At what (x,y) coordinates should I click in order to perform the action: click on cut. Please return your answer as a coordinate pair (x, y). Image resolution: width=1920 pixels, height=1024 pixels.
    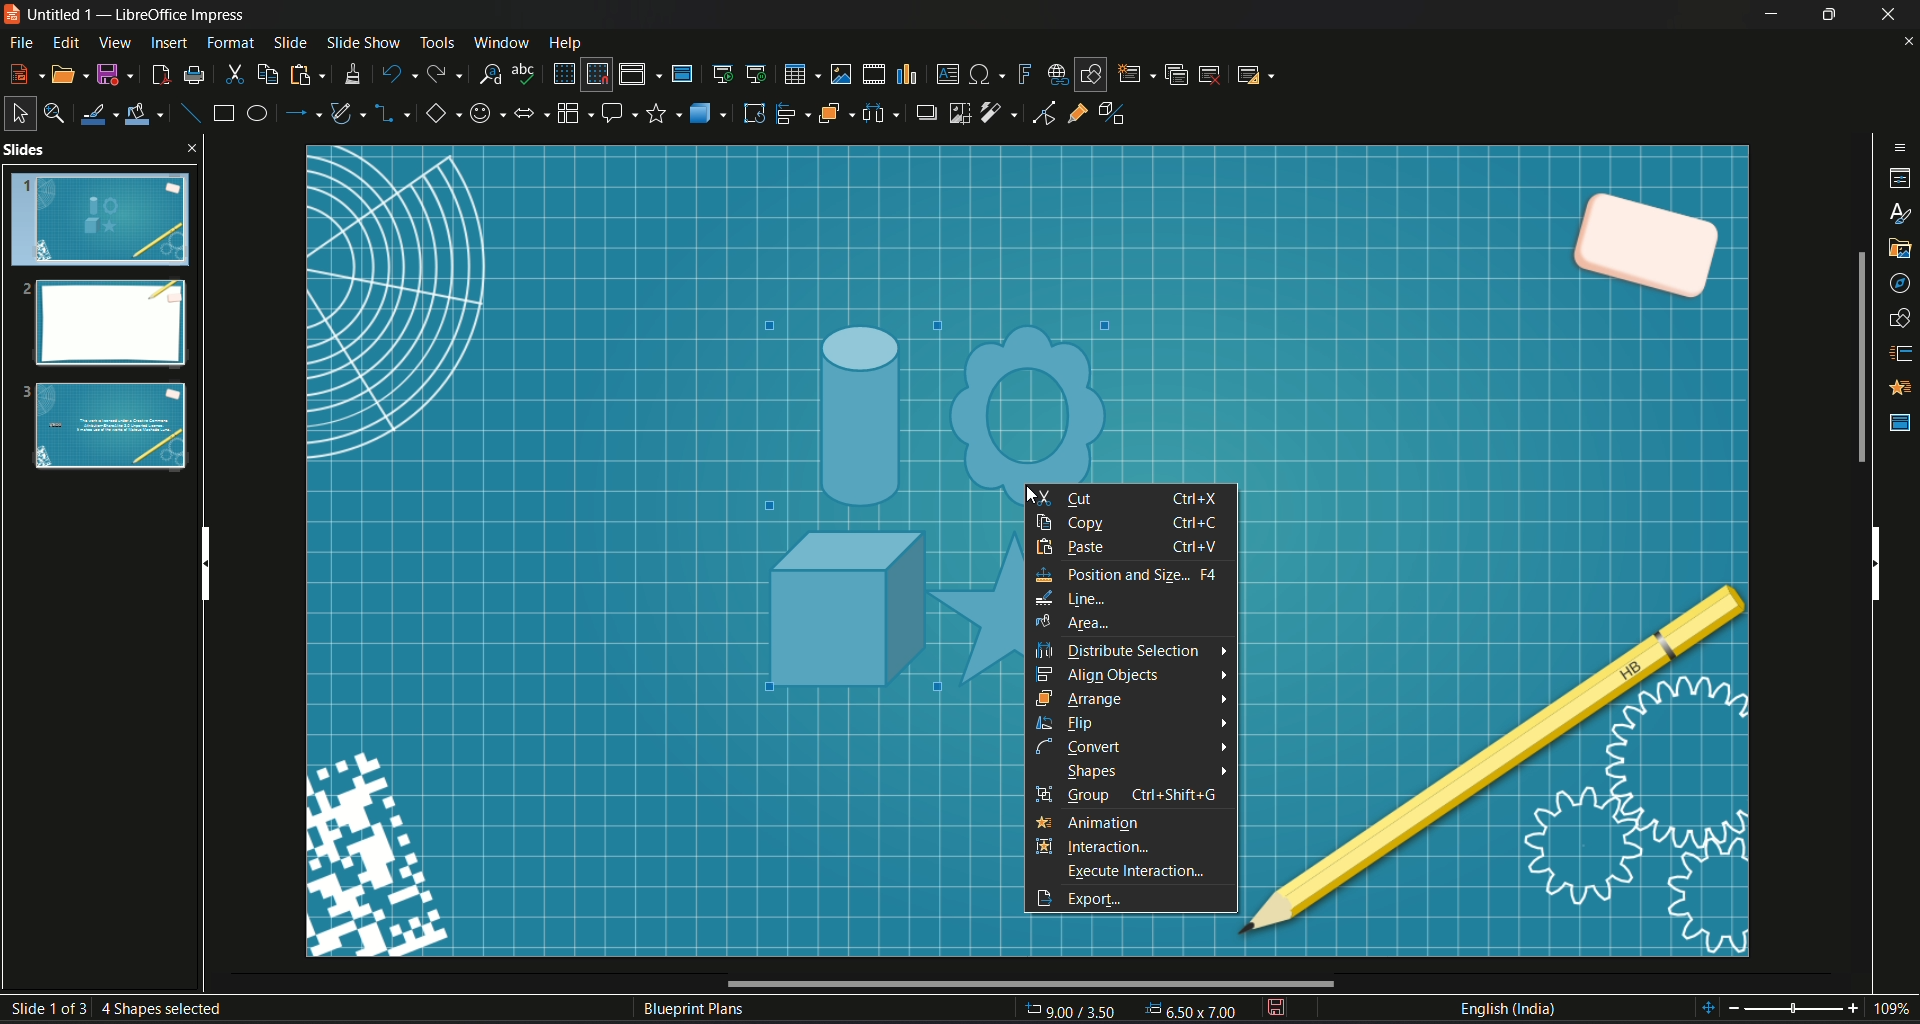
    Looking at the image, I should click on (235, 75).